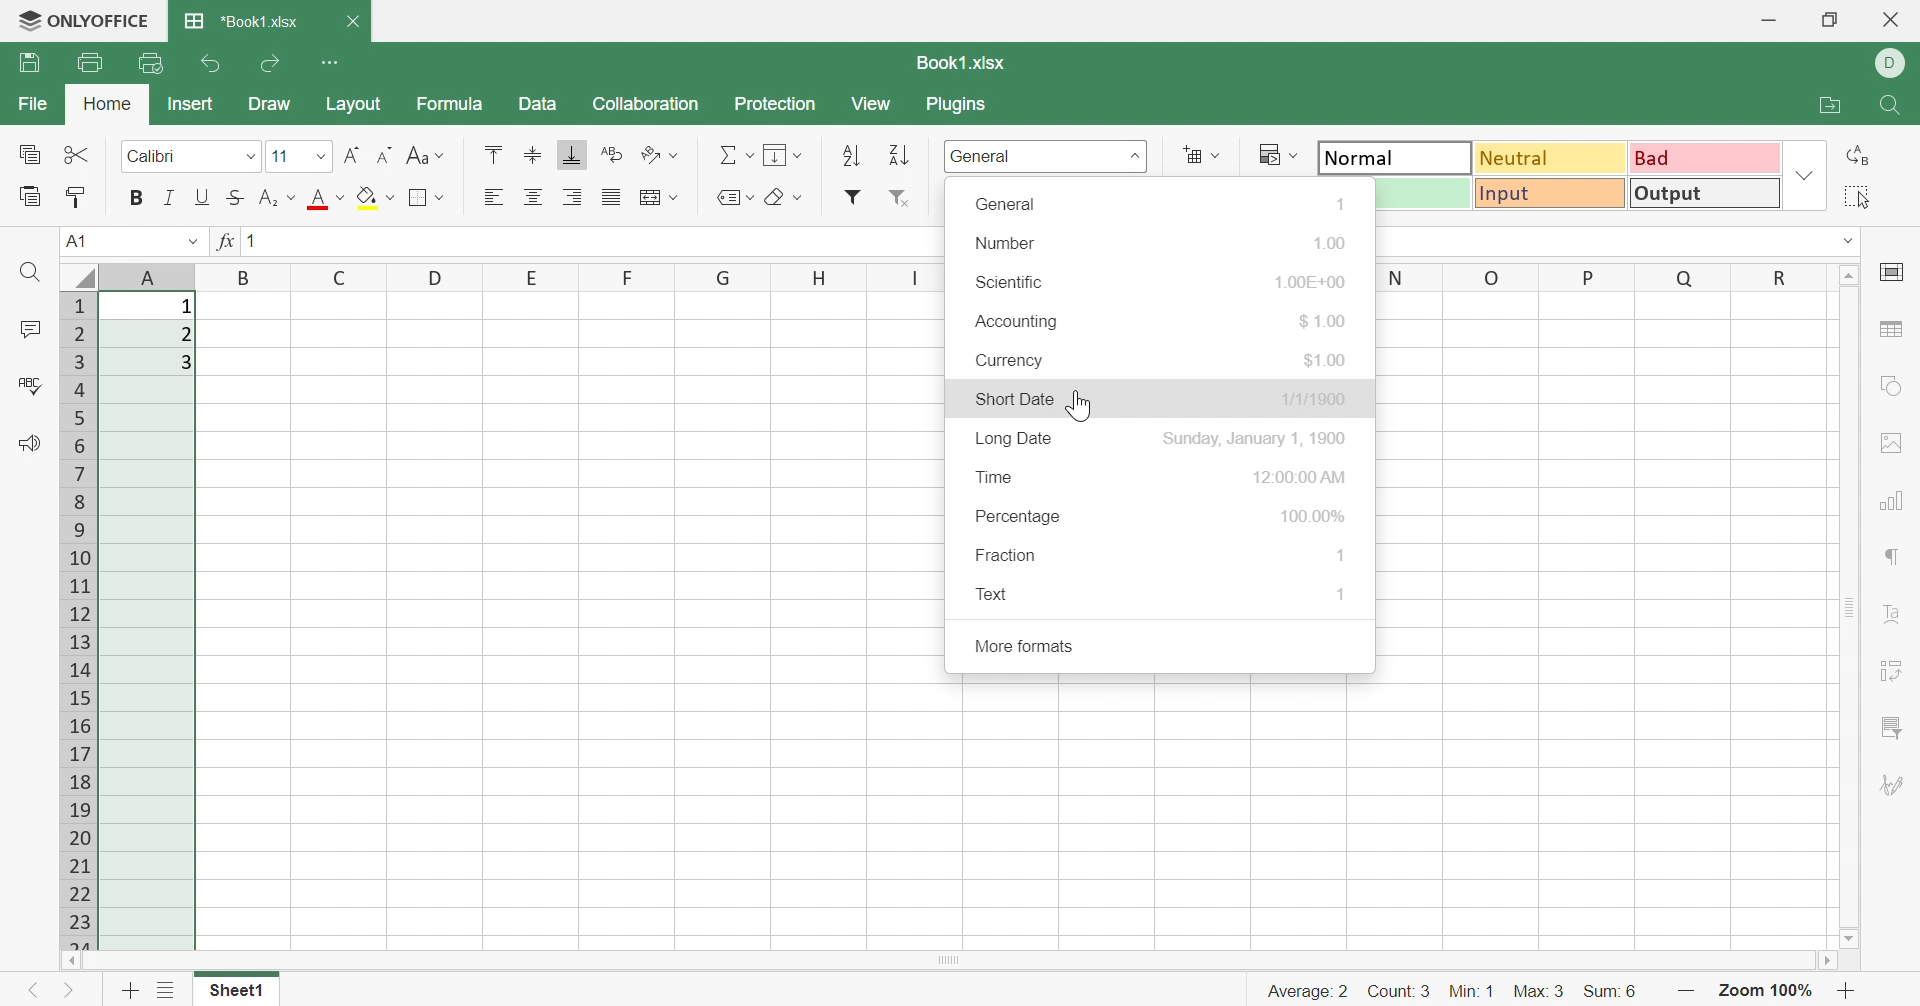 The width and height of the screenshot is (1920, 1006). I want to click on Wrap text, so click(616, 154).